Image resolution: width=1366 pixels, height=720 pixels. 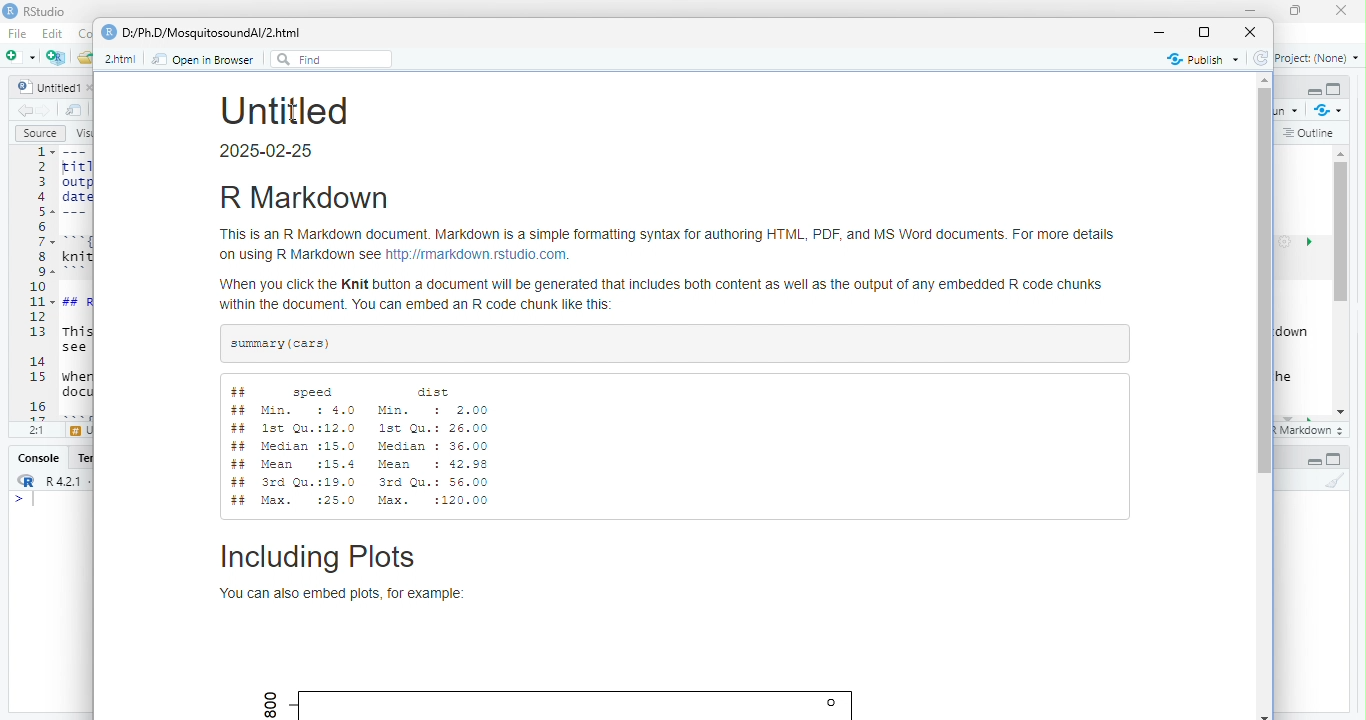 What do you see at coordinates (1204, 59) in the screenshot?
I see `Publish` at bounding box center [1204, 59].